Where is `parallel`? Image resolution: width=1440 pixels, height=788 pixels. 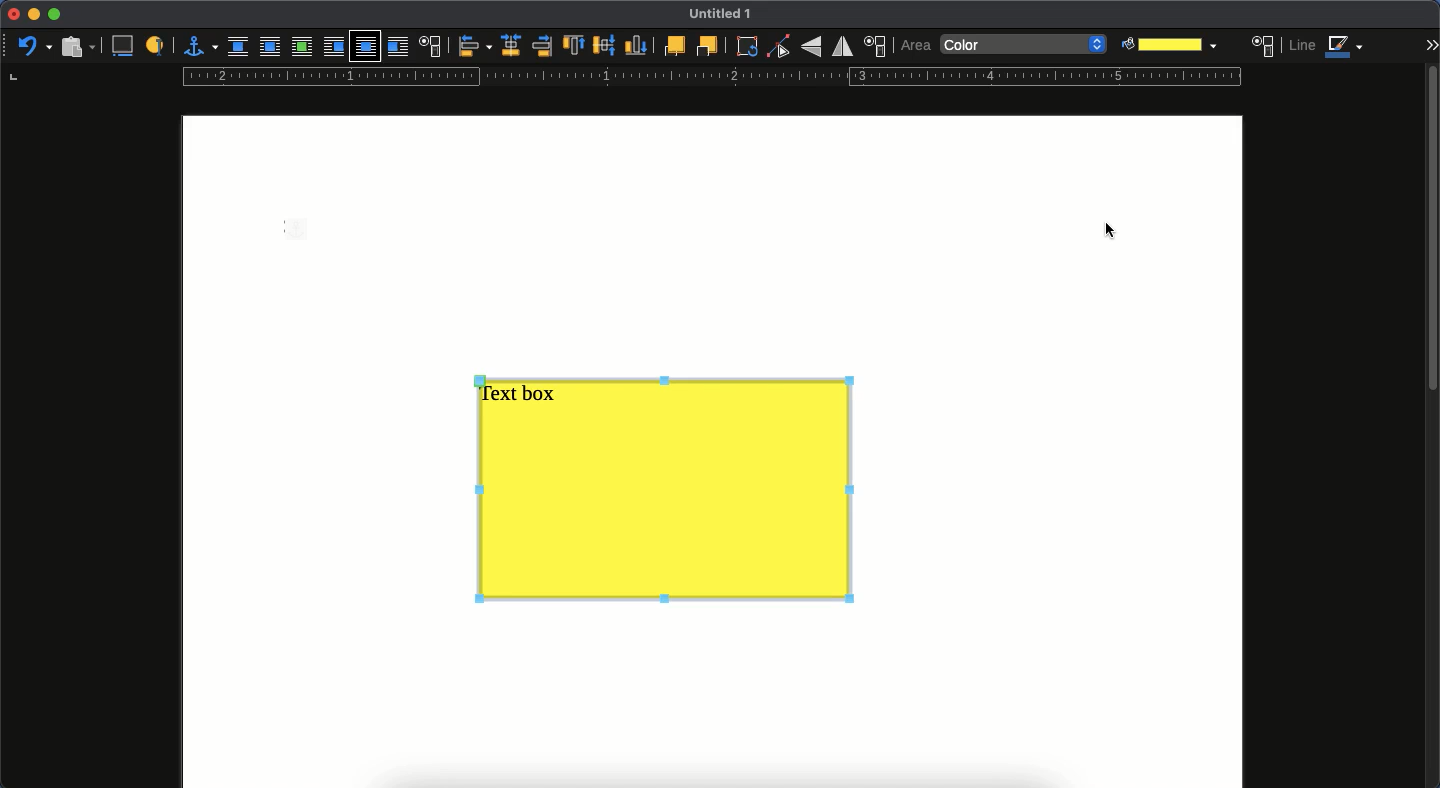 parallel is located at coordinates (269, 49).